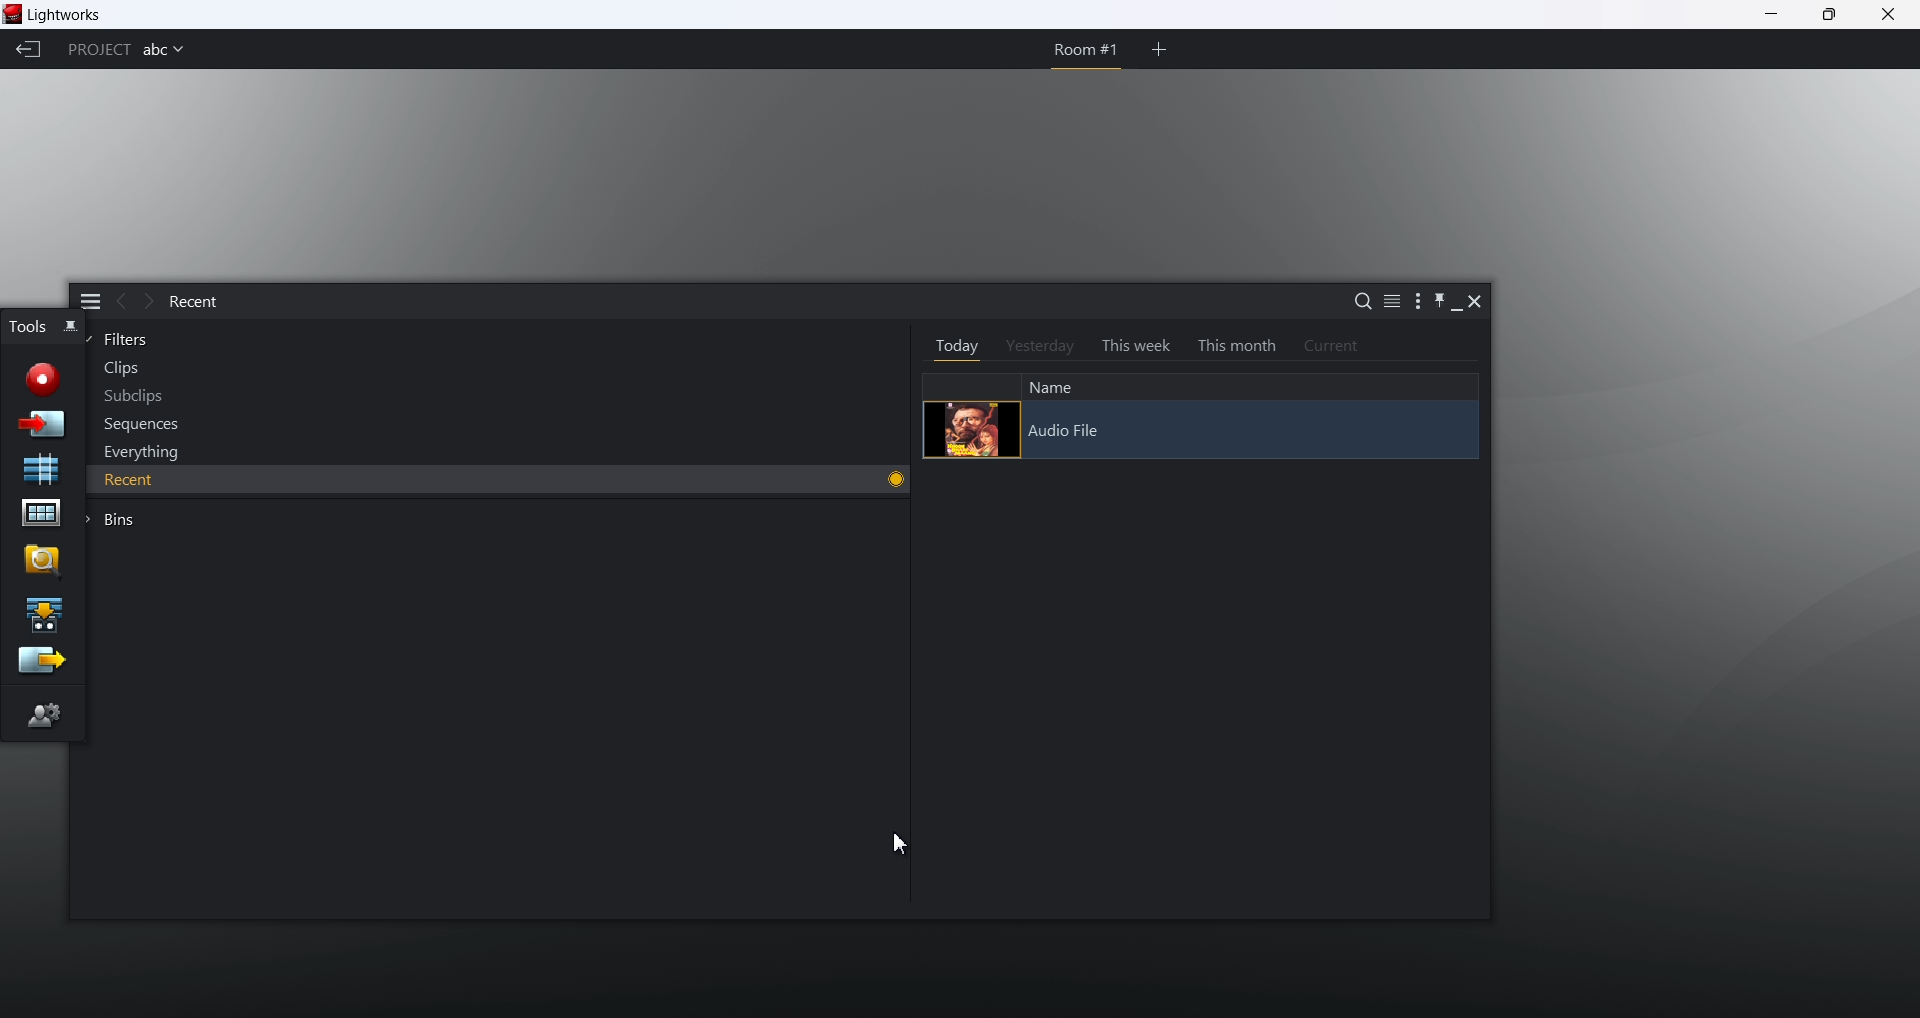 The image size is (1920, 1018). I want to click on search, so click(1357, 304).